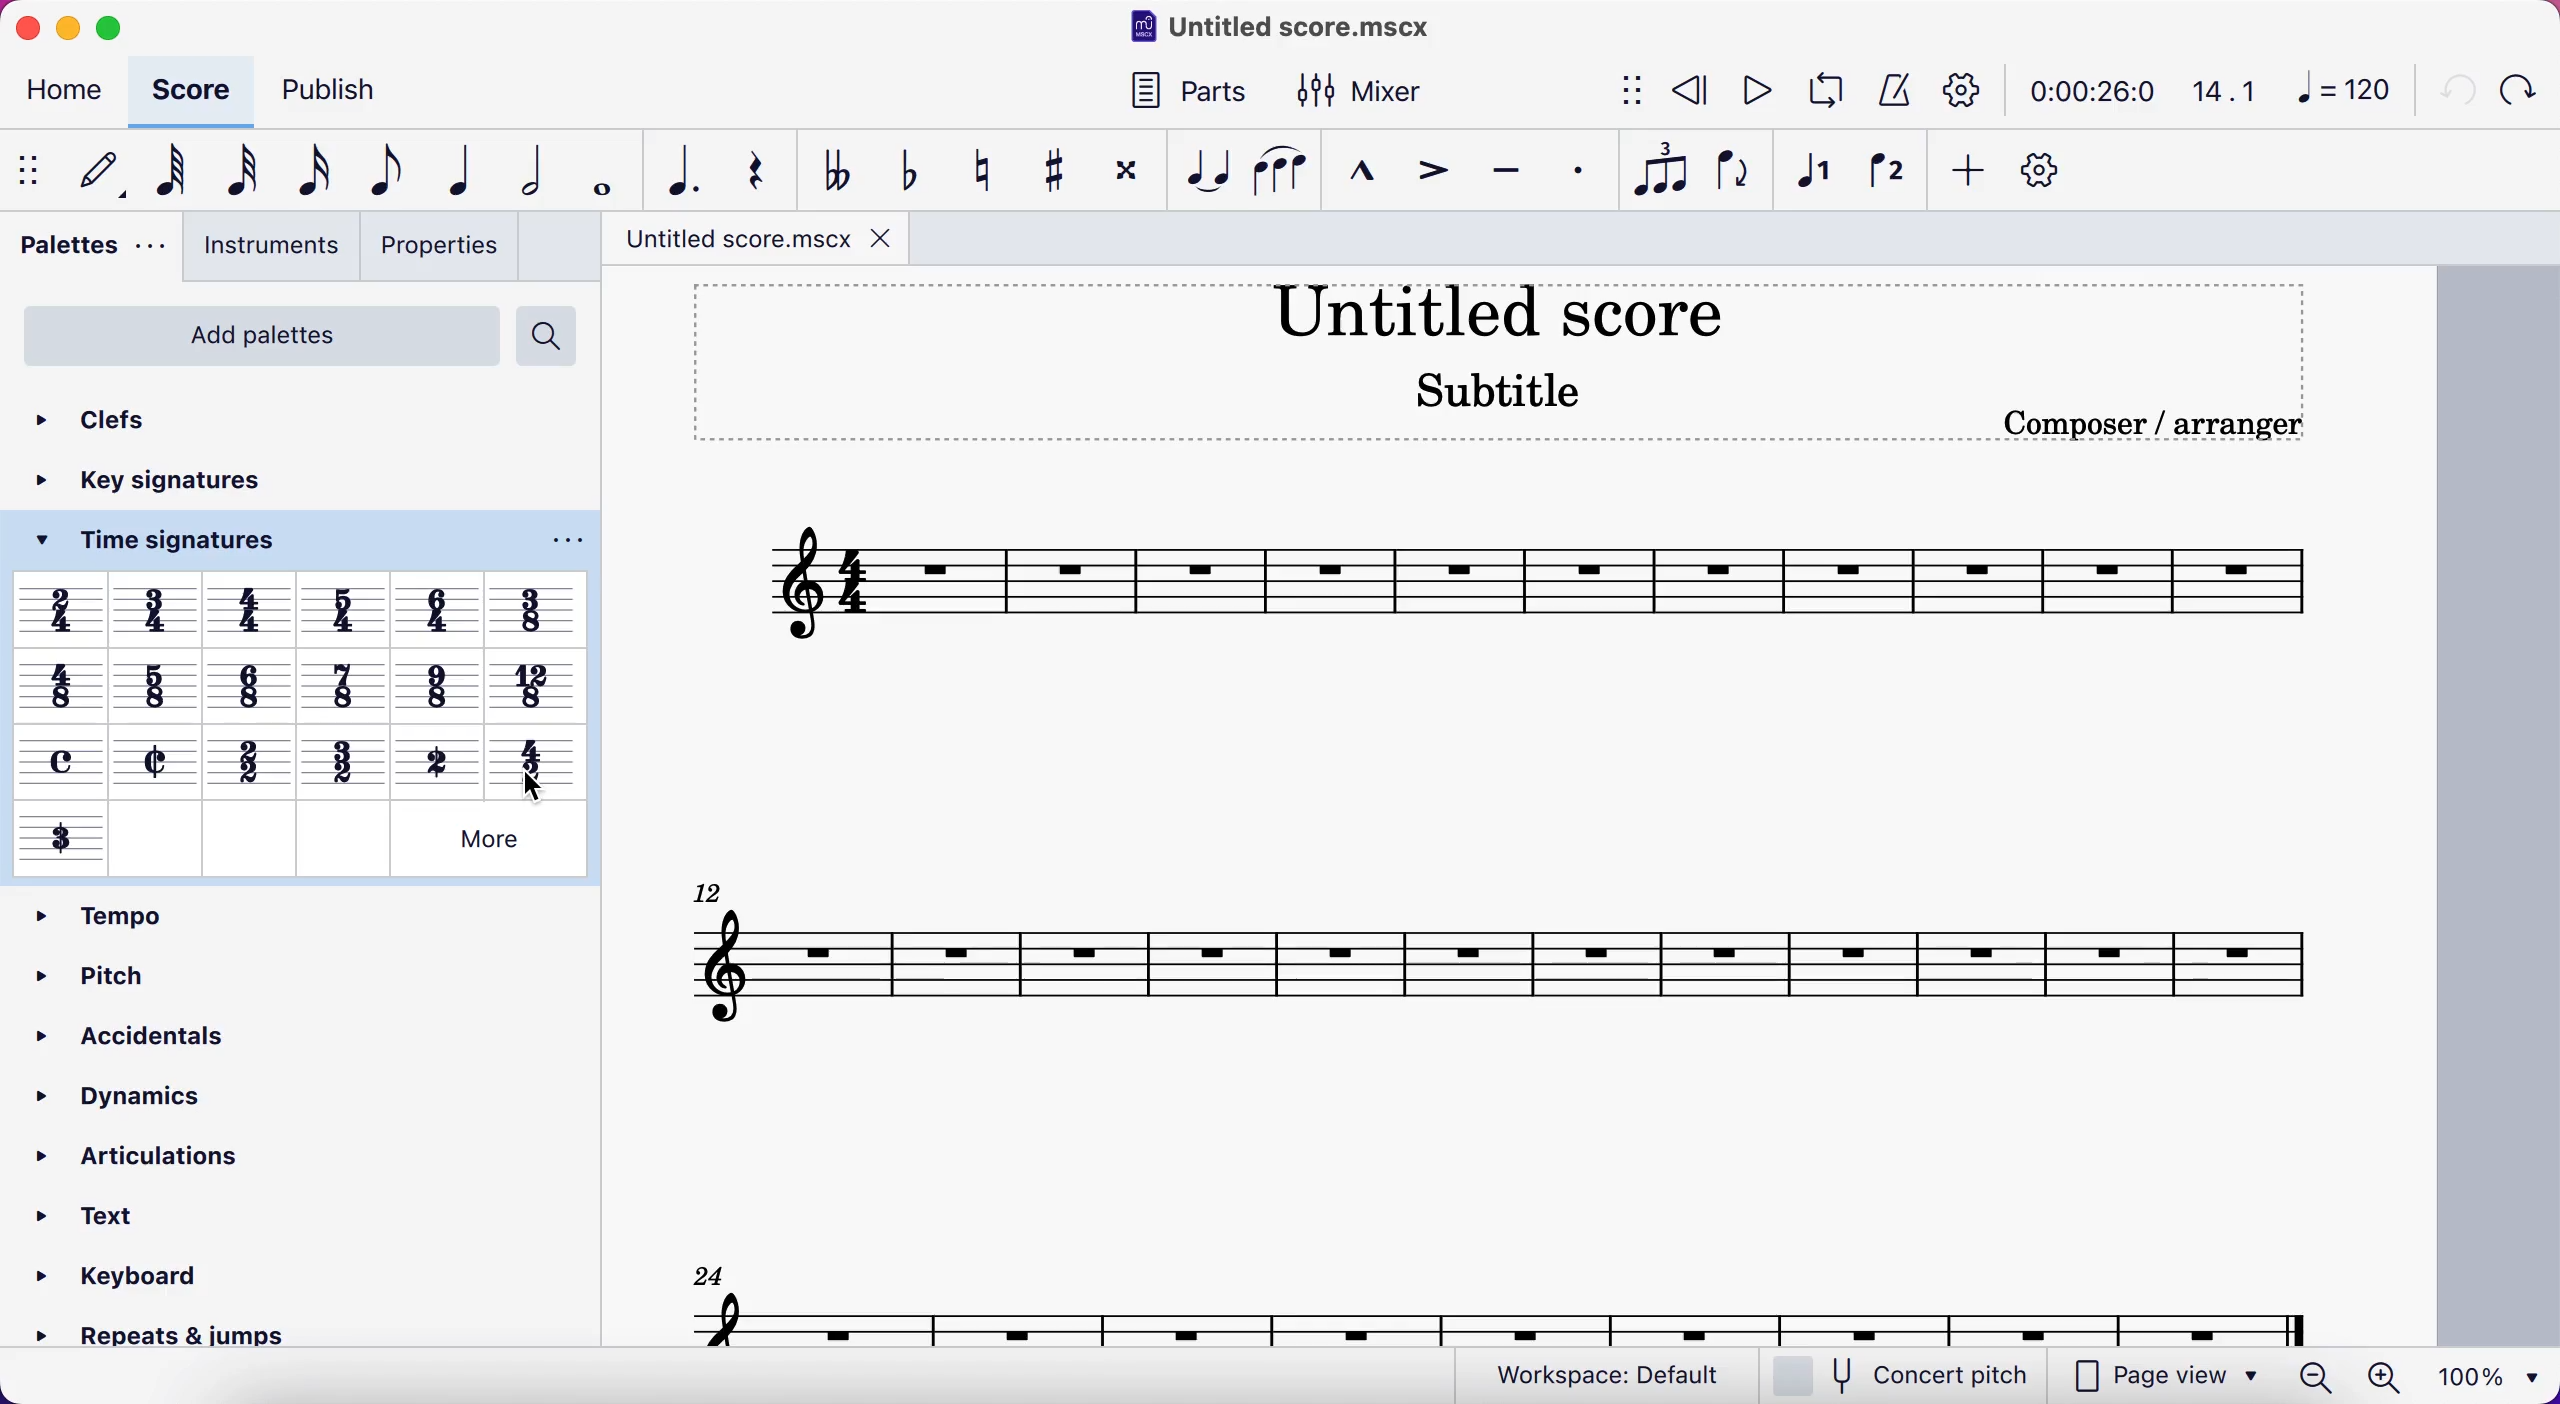 Image resolution: width=2560 pixels, height=1404 pixels. Describe the element at coordinates (1499, 309) in the screenshot. I see `title` at that location.